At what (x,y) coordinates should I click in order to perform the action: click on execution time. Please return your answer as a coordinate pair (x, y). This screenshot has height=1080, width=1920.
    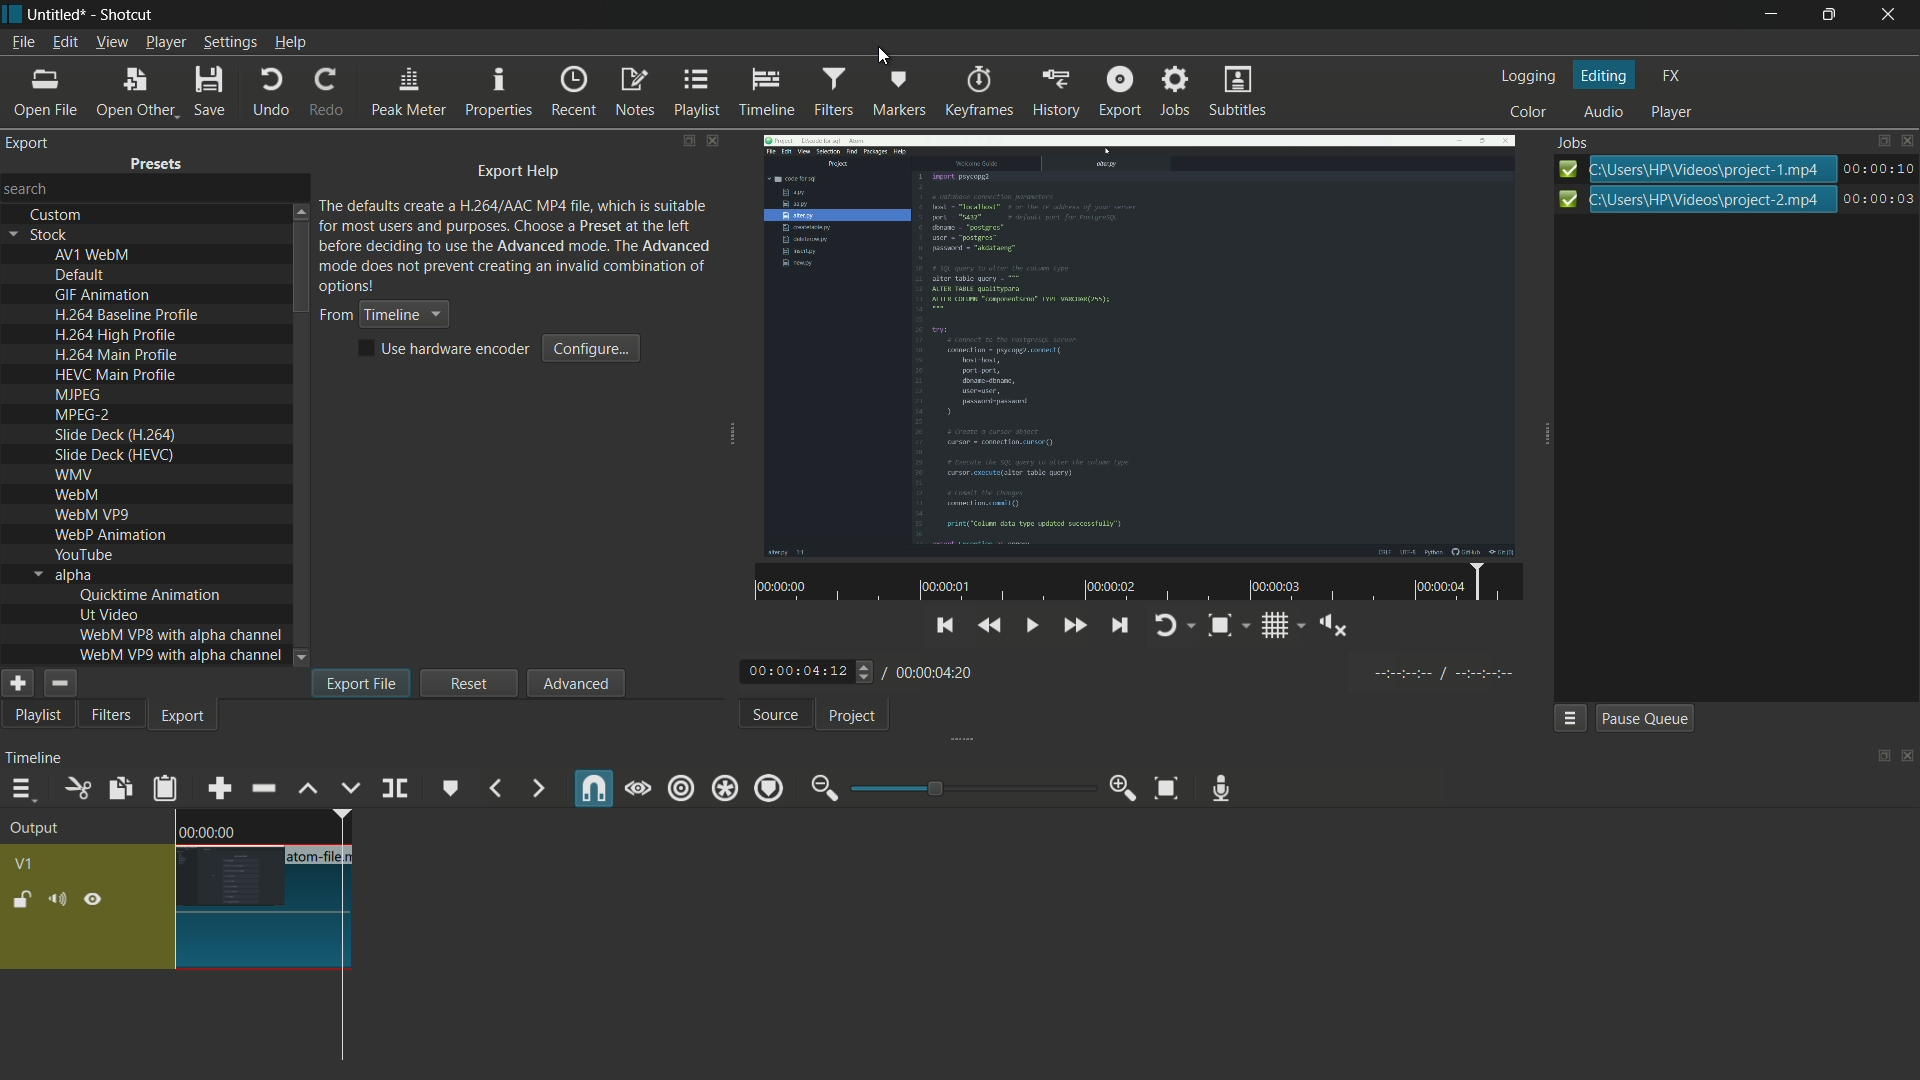
    Looking at the image, I should click on (1880, 168).